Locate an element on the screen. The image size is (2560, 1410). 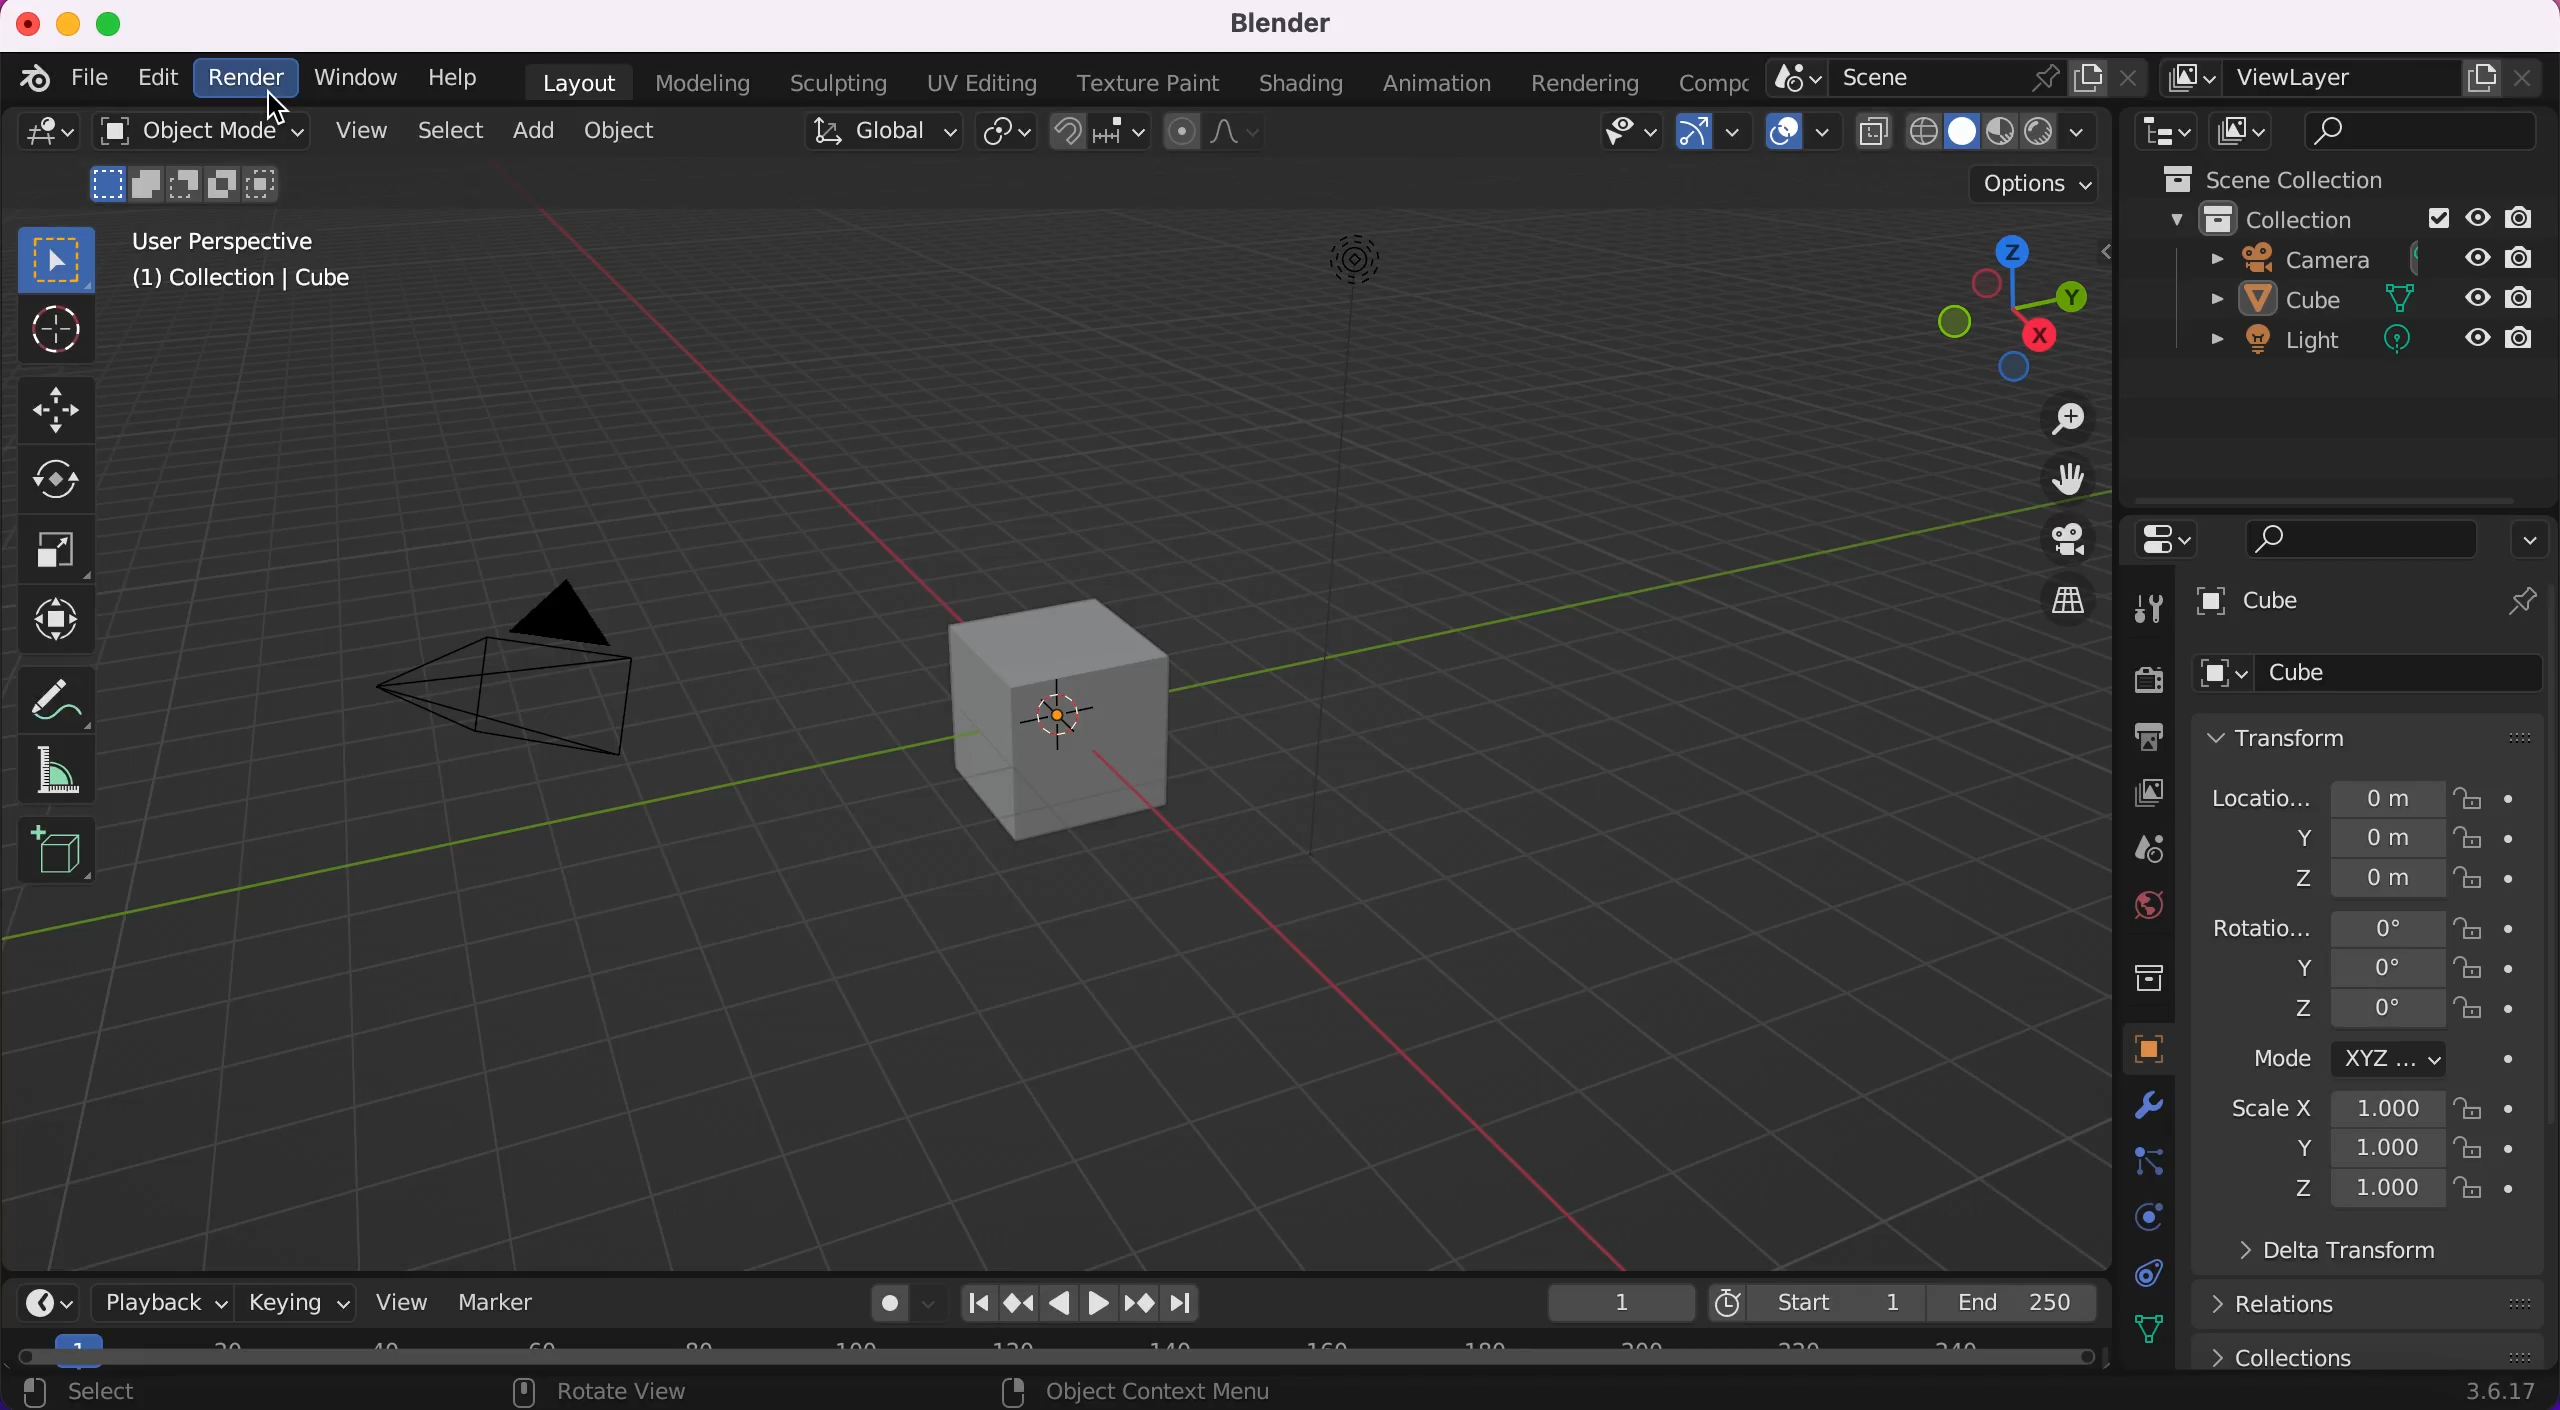
z 1.000 is located at coordinates (2364, 1190).